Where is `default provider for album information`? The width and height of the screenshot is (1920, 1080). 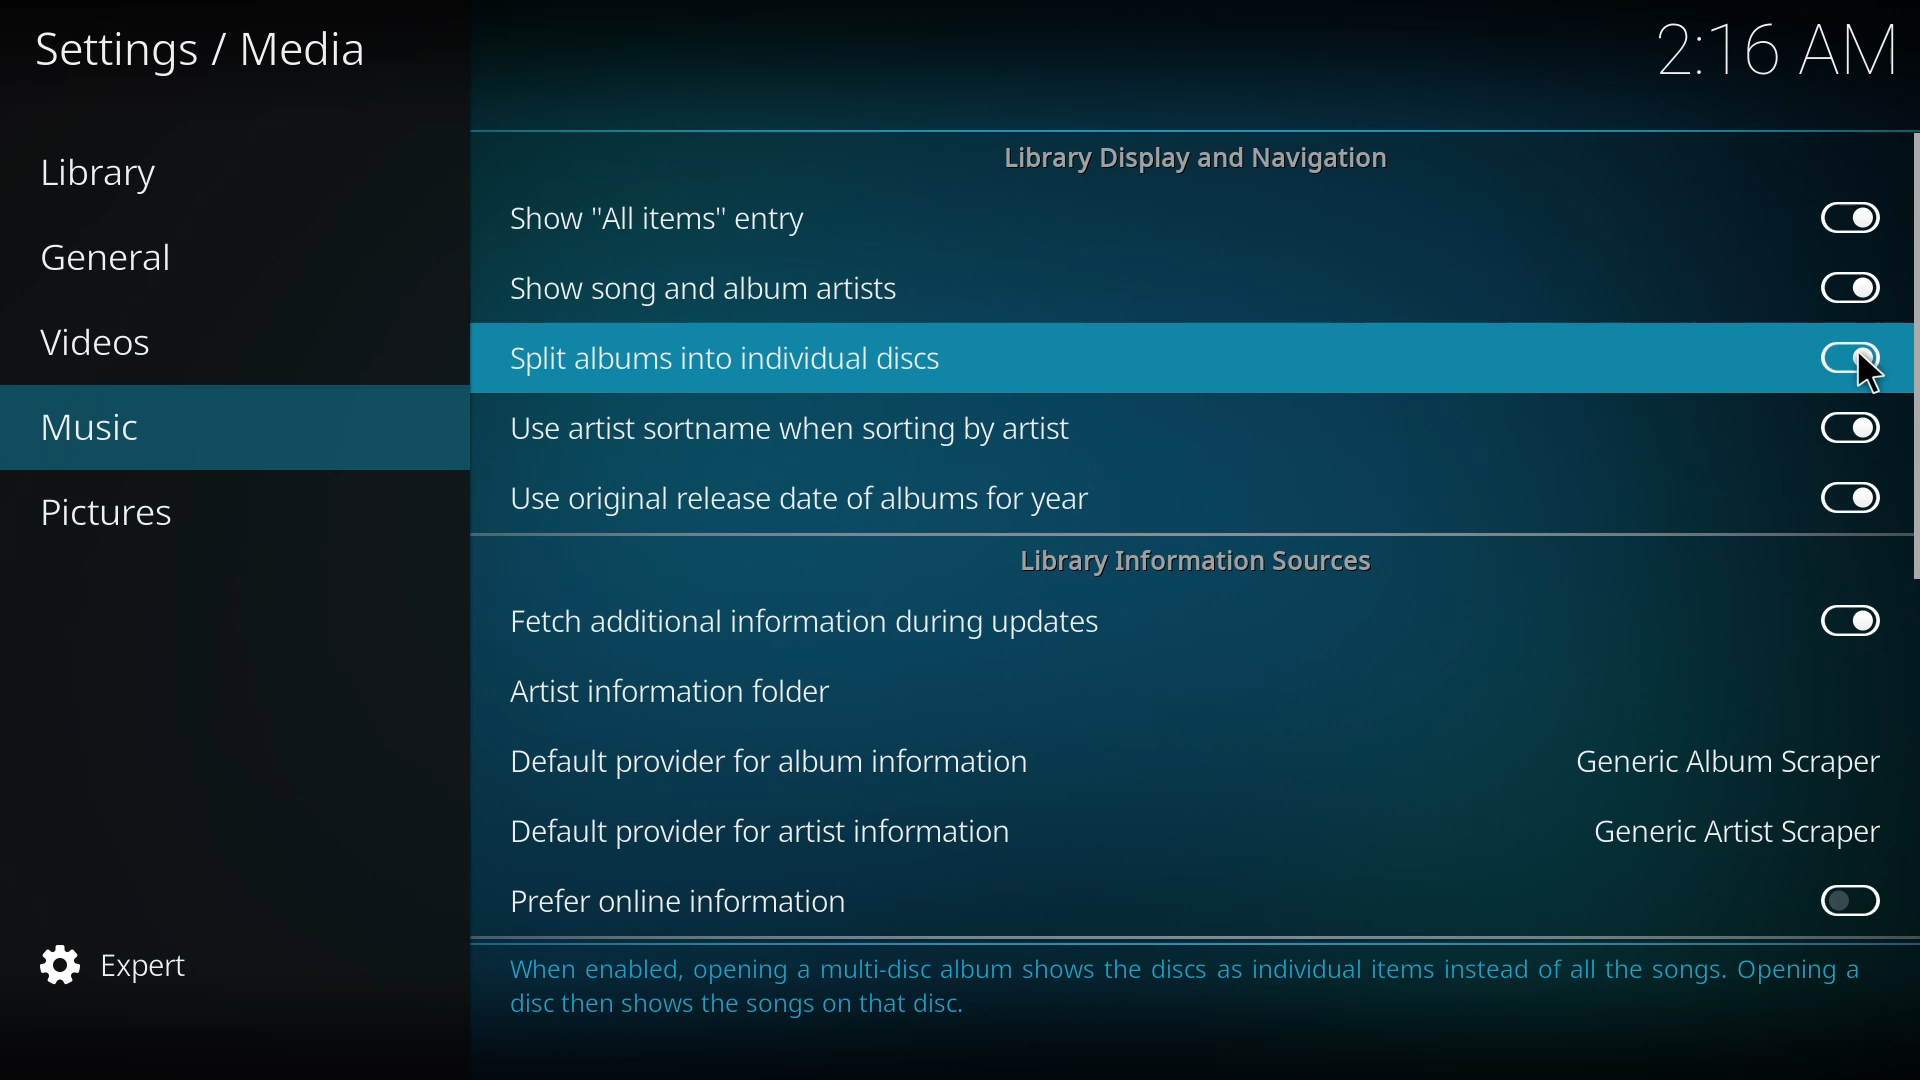 default provider for album information is located at coordinates (771, 761).